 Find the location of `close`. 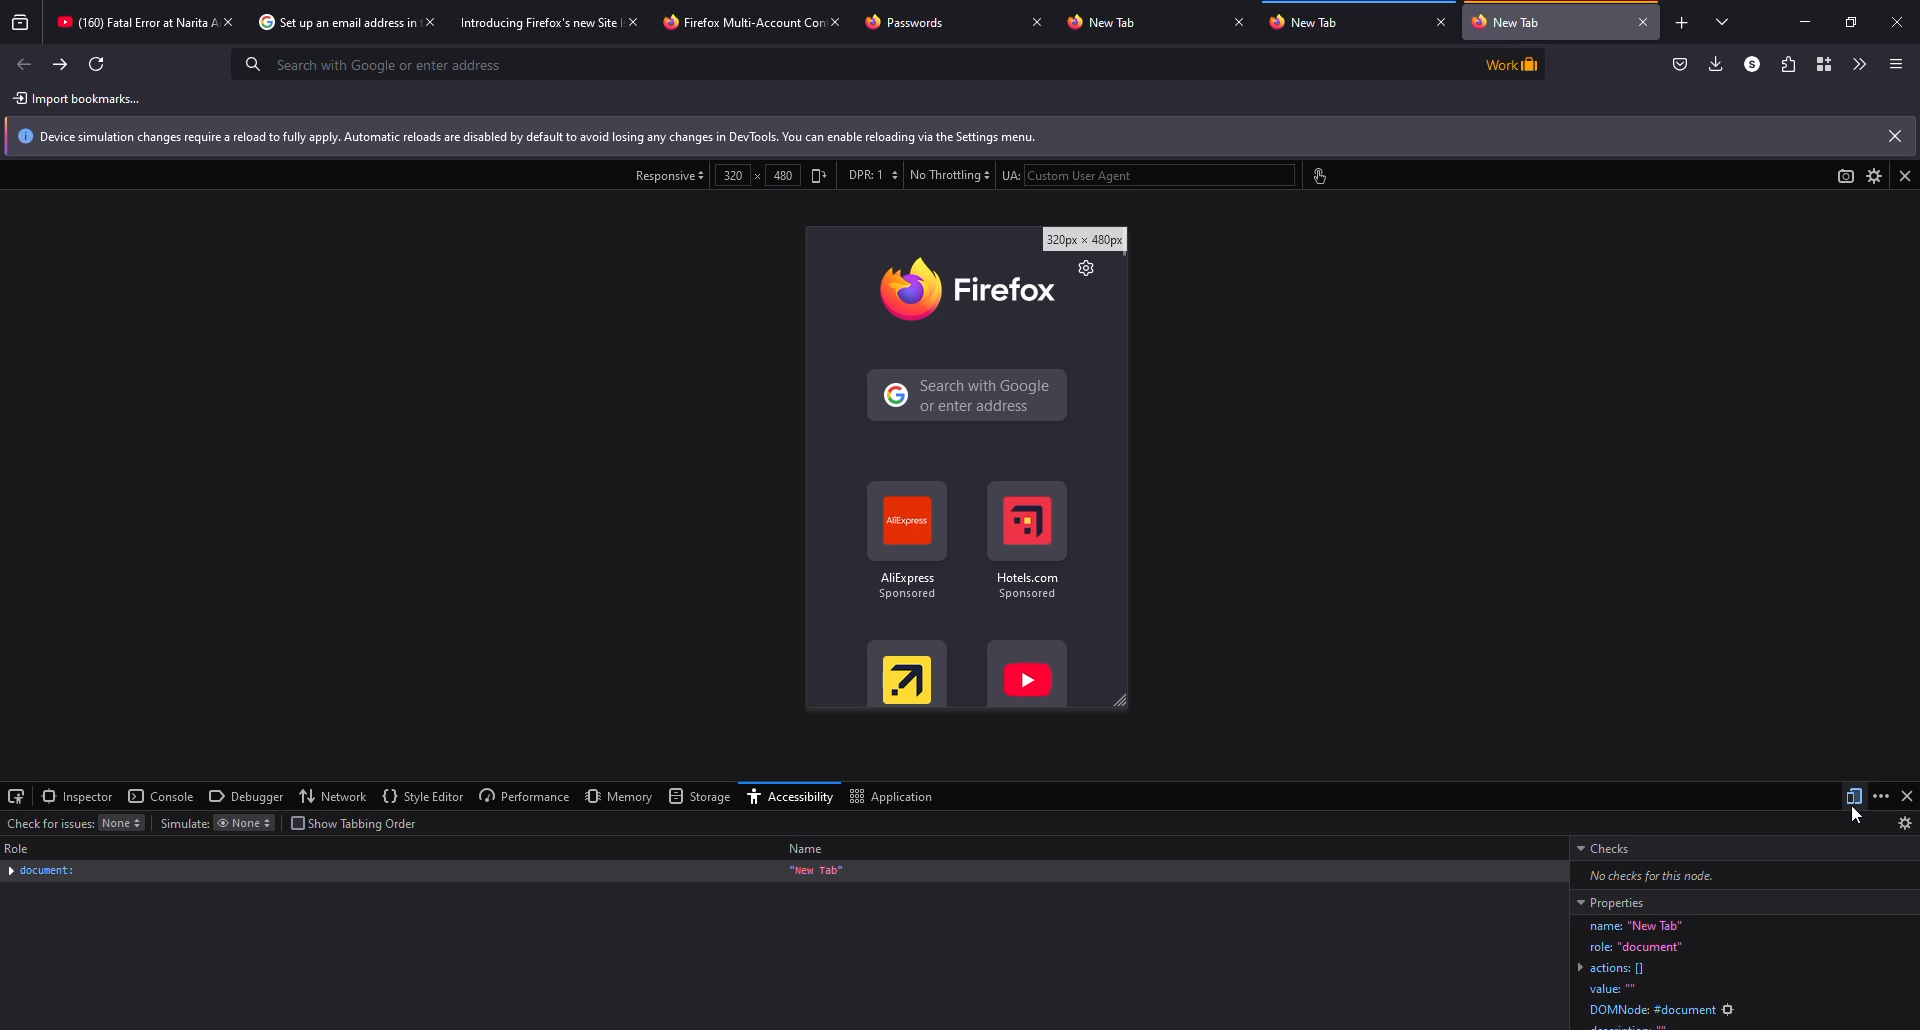

close is located at coordinates (1644, 21).